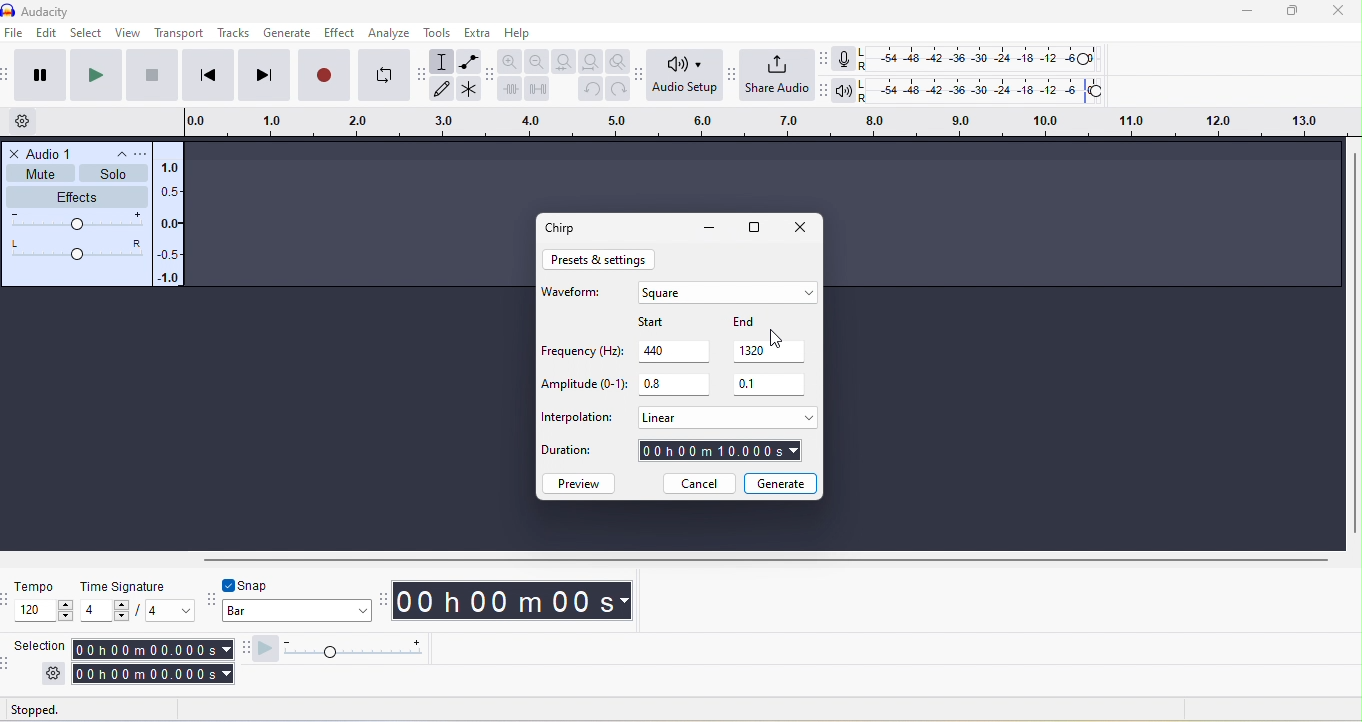 This screenshot has height=722, width=1362. What do you see at coordinates (15, 153) in the screenshot?
I see `close` at bounding box center [15, 153].